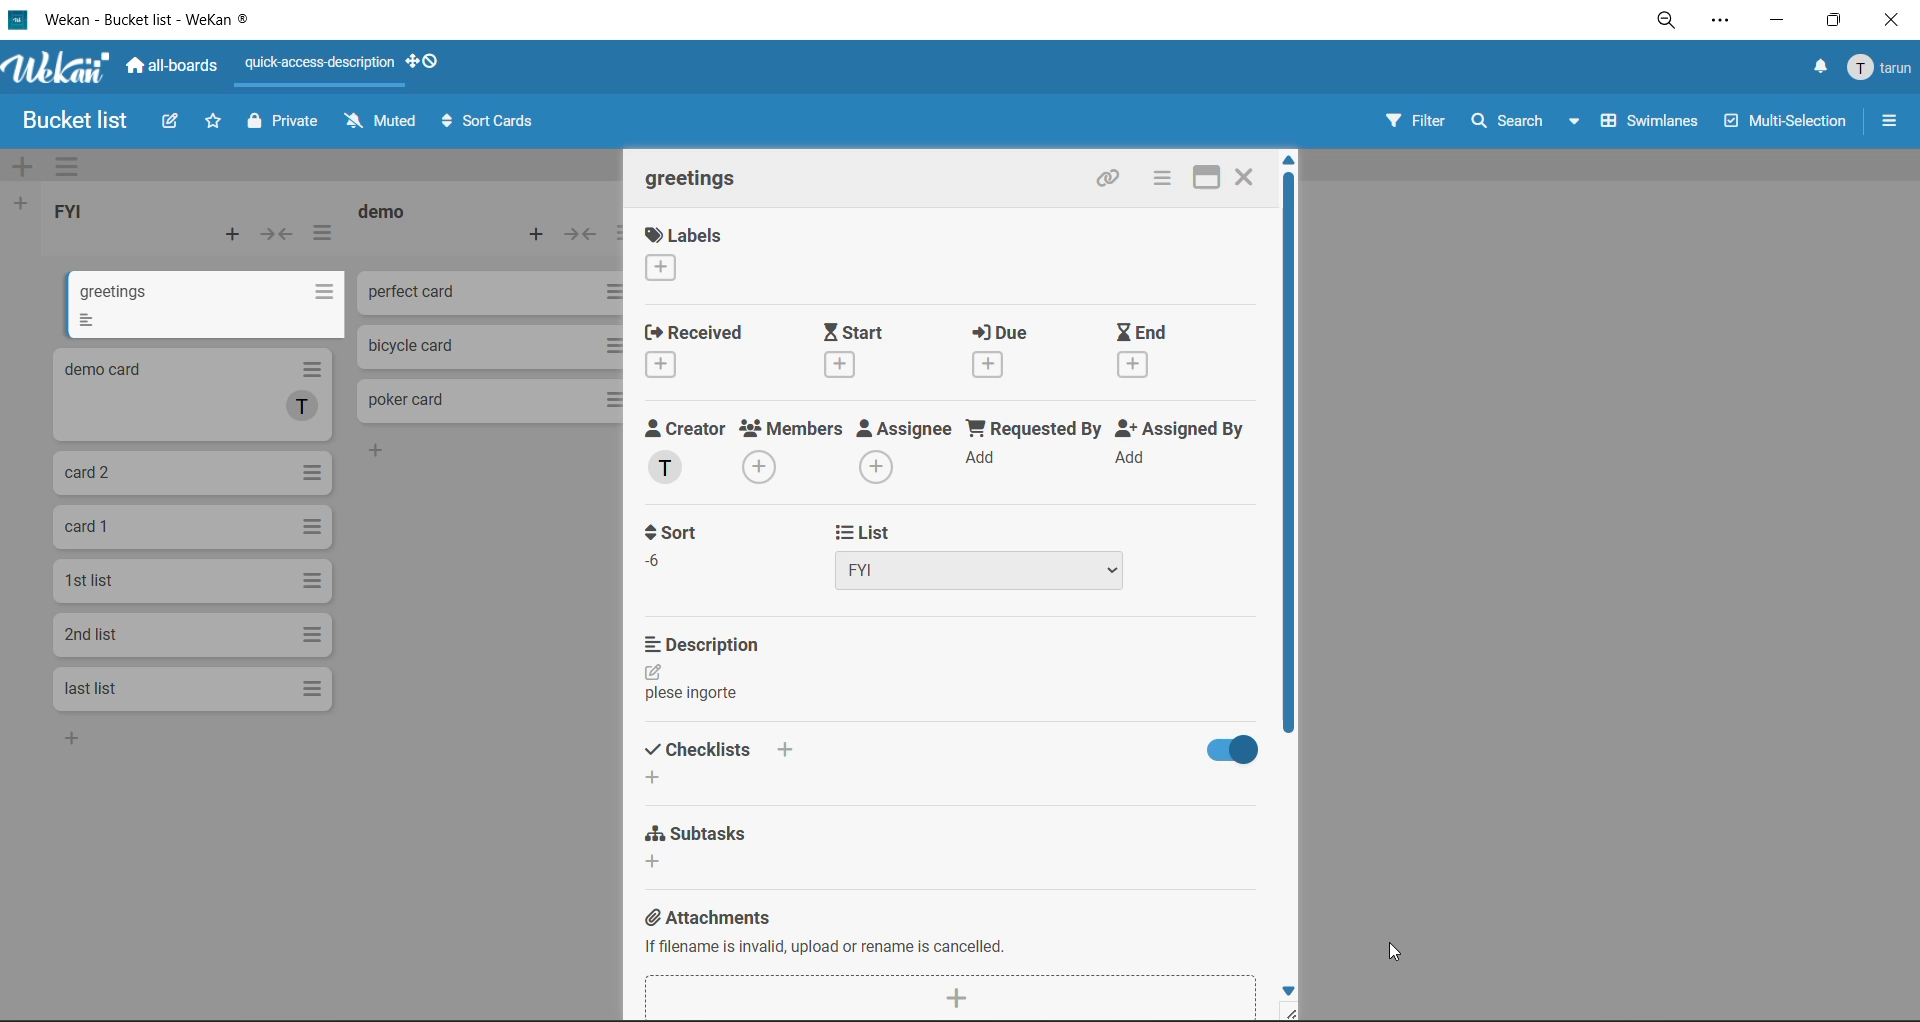 This screenshot has width=1920, height=1022. What do you see at coordinates (1000, 553) in the screenshot?
I see `list` at bounding box center [1000, 553].